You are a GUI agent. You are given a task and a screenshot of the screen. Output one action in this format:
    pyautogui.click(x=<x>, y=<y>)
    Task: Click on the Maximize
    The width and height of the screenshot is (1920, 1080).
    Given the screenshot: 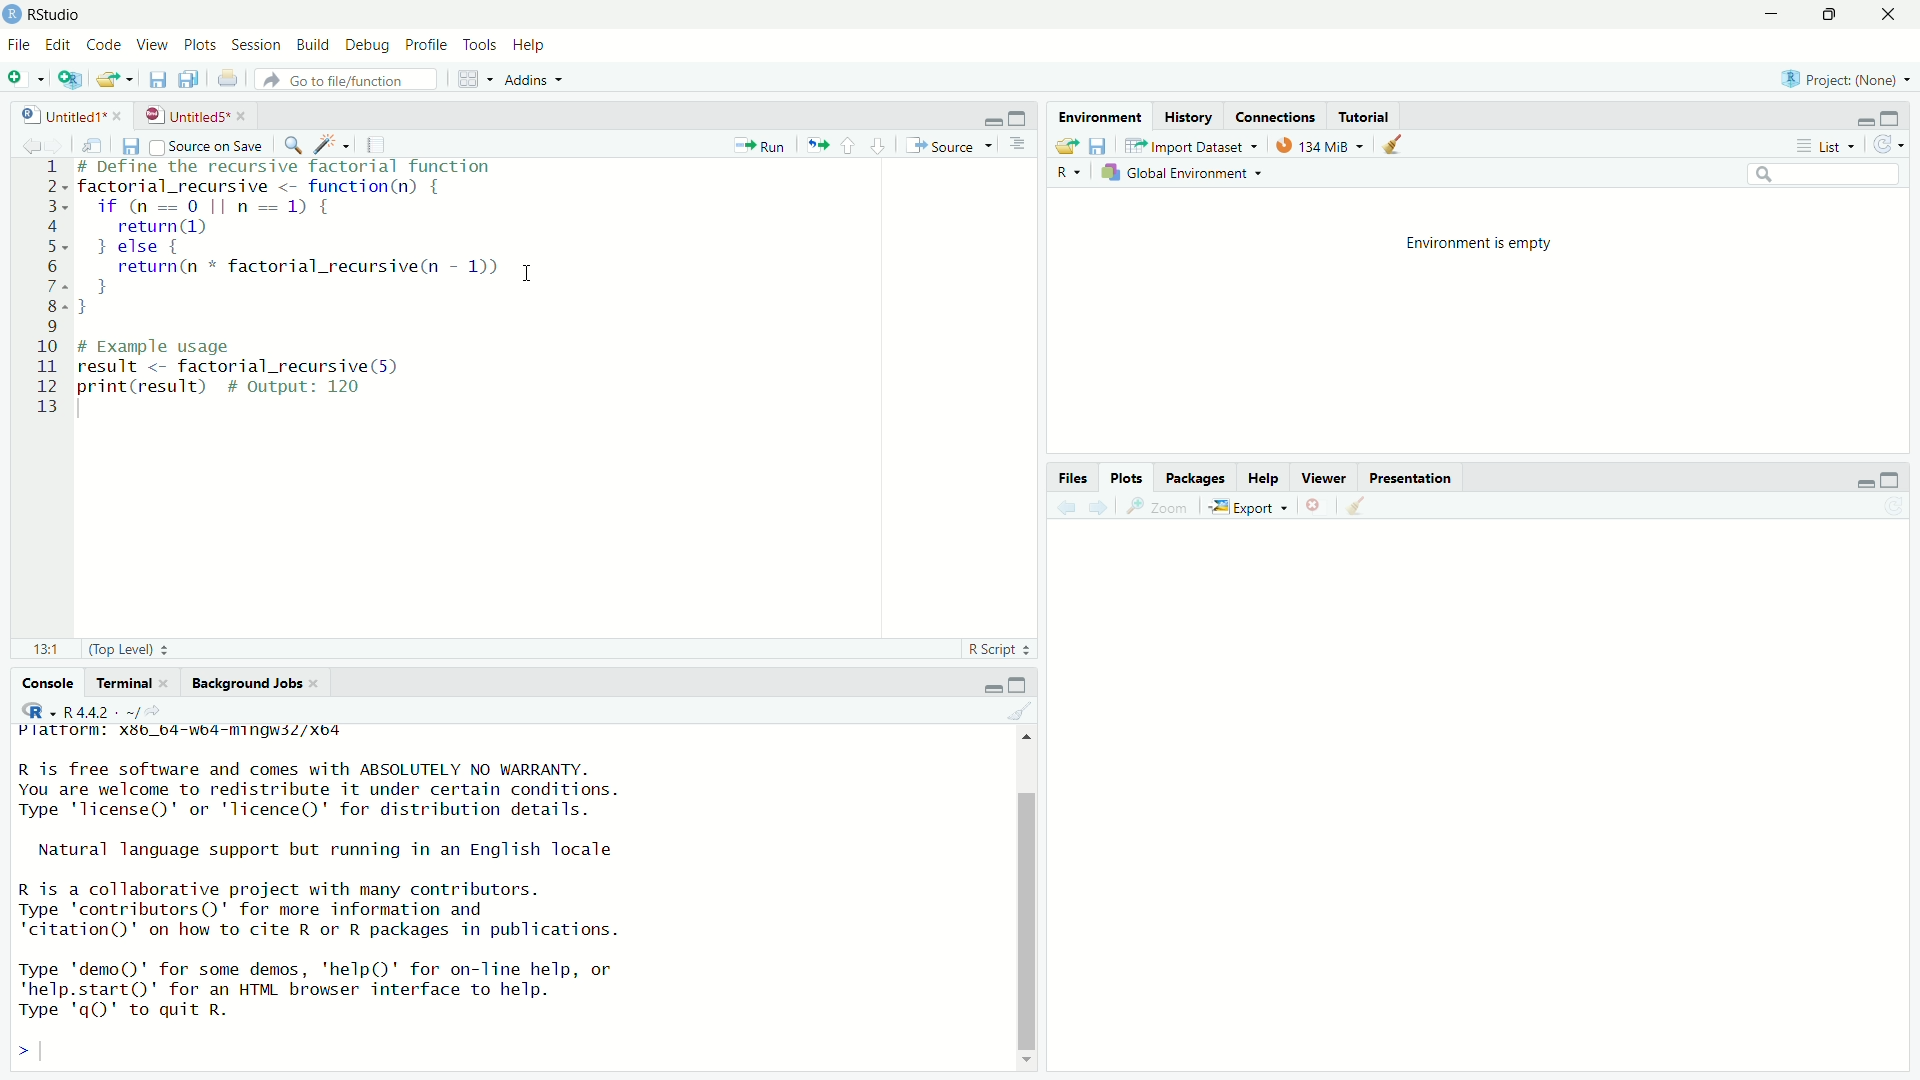 What is the action you would take?
    pyautogui.click(x=1019, y=118)
    